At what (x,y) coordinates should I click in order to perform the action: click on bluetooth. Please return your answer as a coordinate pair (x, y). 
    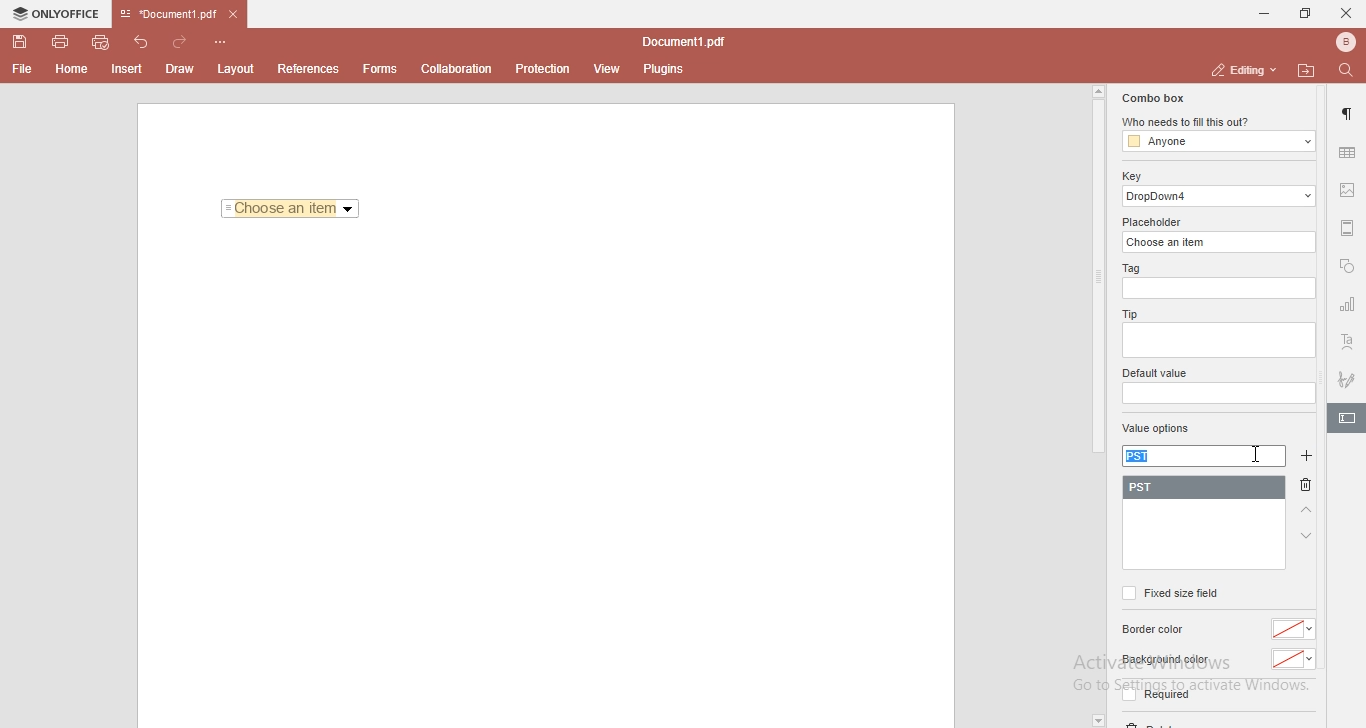
    Looking at the image, I should click on (1340, 42).